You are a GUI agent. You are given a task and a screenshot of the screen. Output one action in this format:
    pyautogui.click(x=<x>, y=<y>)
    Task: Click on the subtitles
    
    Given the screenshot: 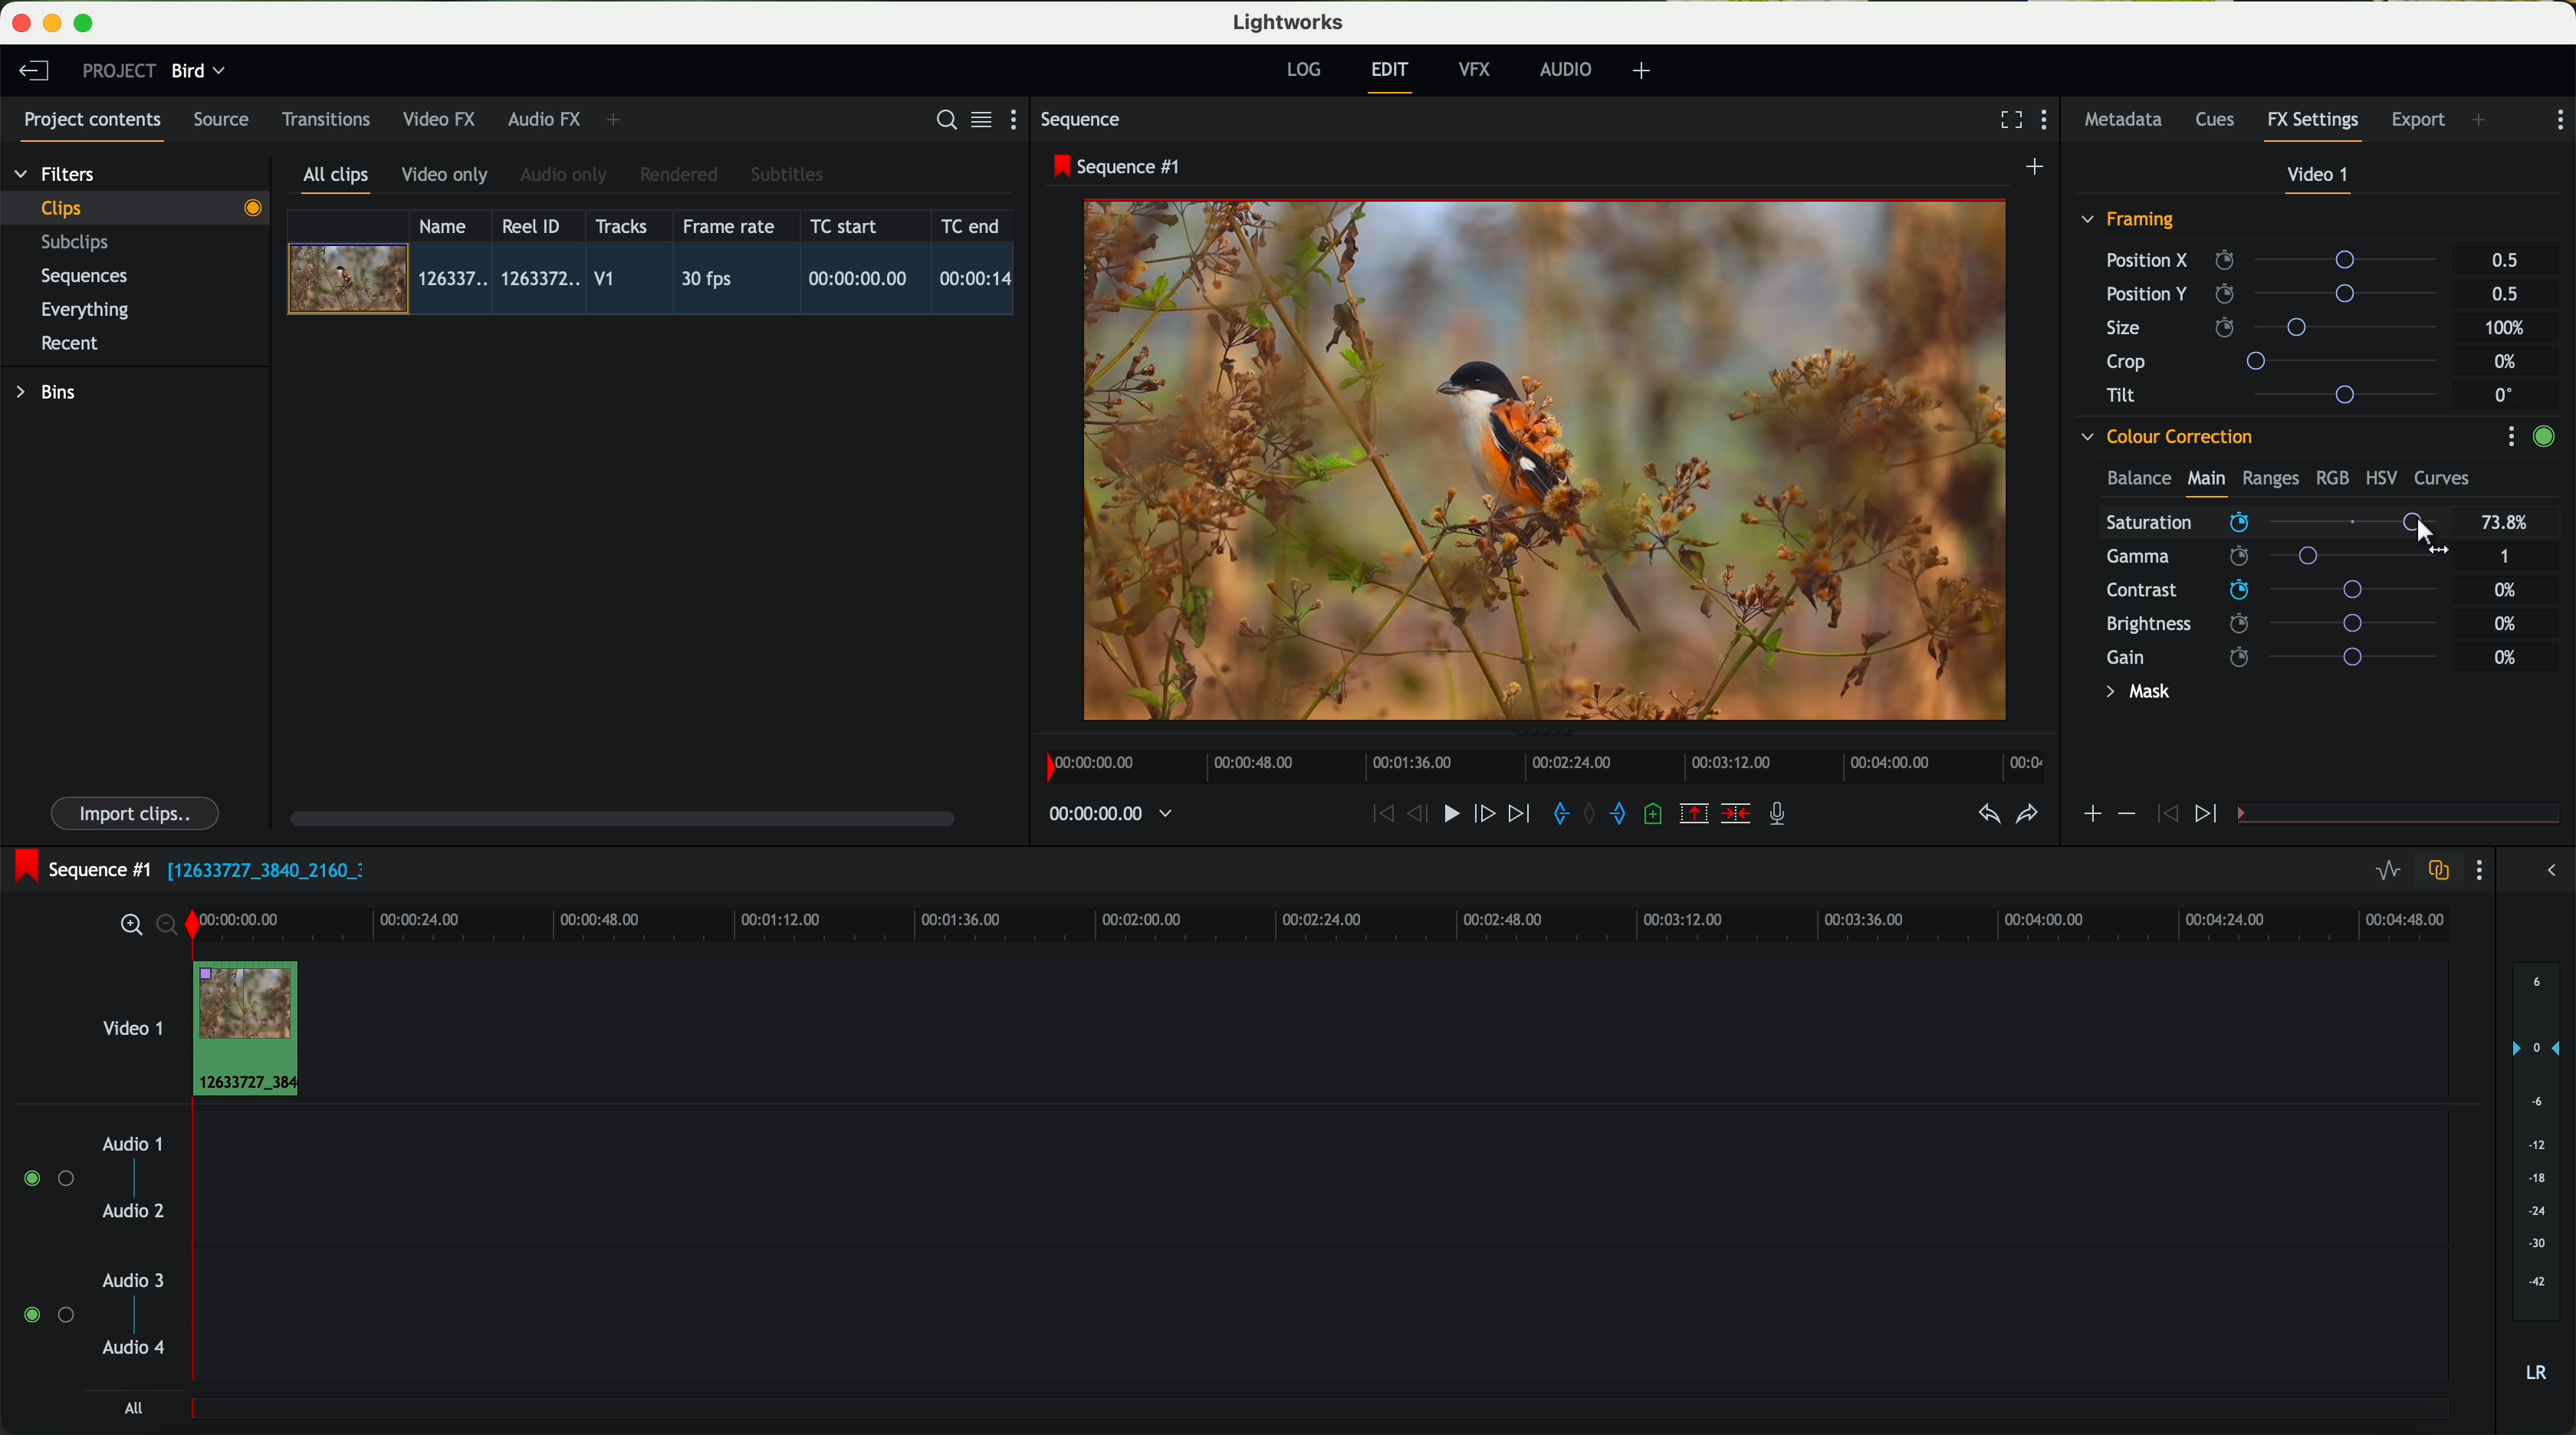 What is the action you would take?
    pyautogui.click(x=784, y=175)
    